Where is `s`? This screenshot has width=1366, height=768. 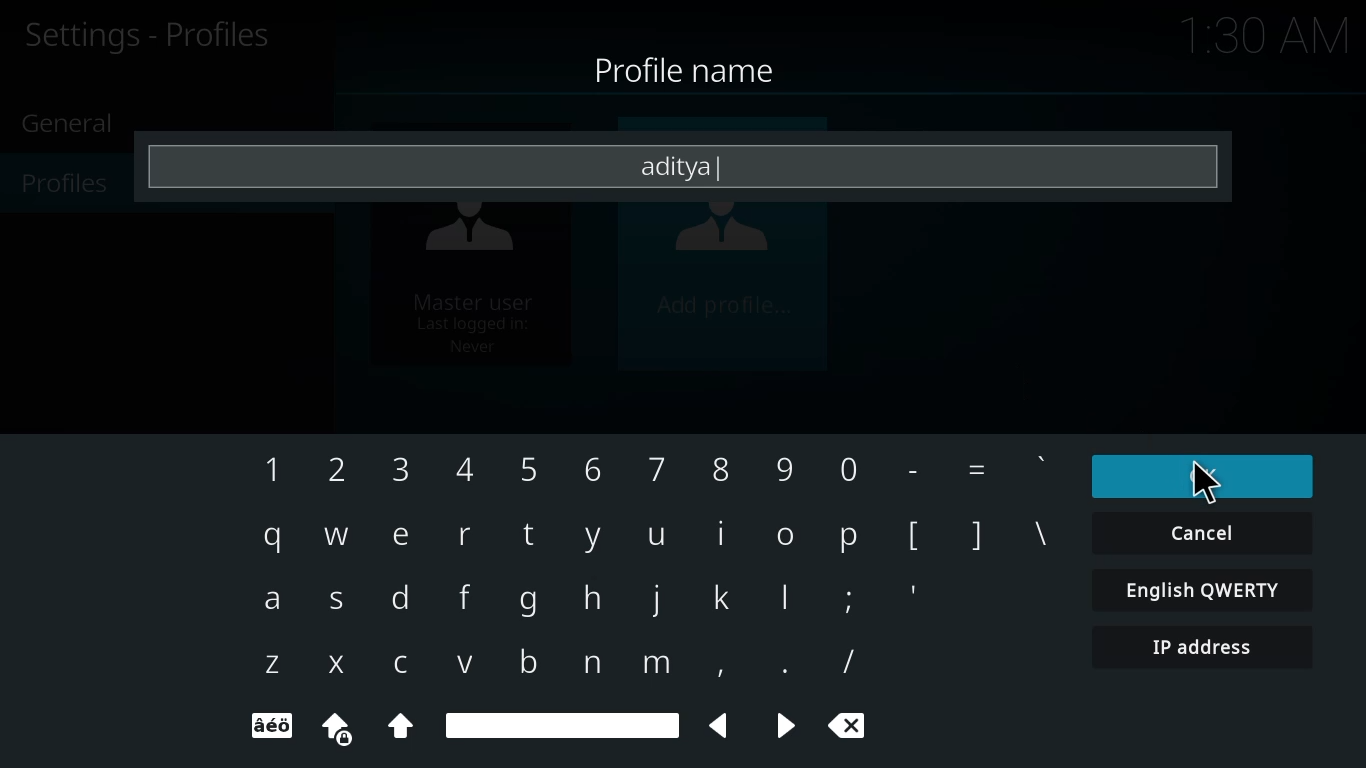
s is located at coordinates (336, 599).